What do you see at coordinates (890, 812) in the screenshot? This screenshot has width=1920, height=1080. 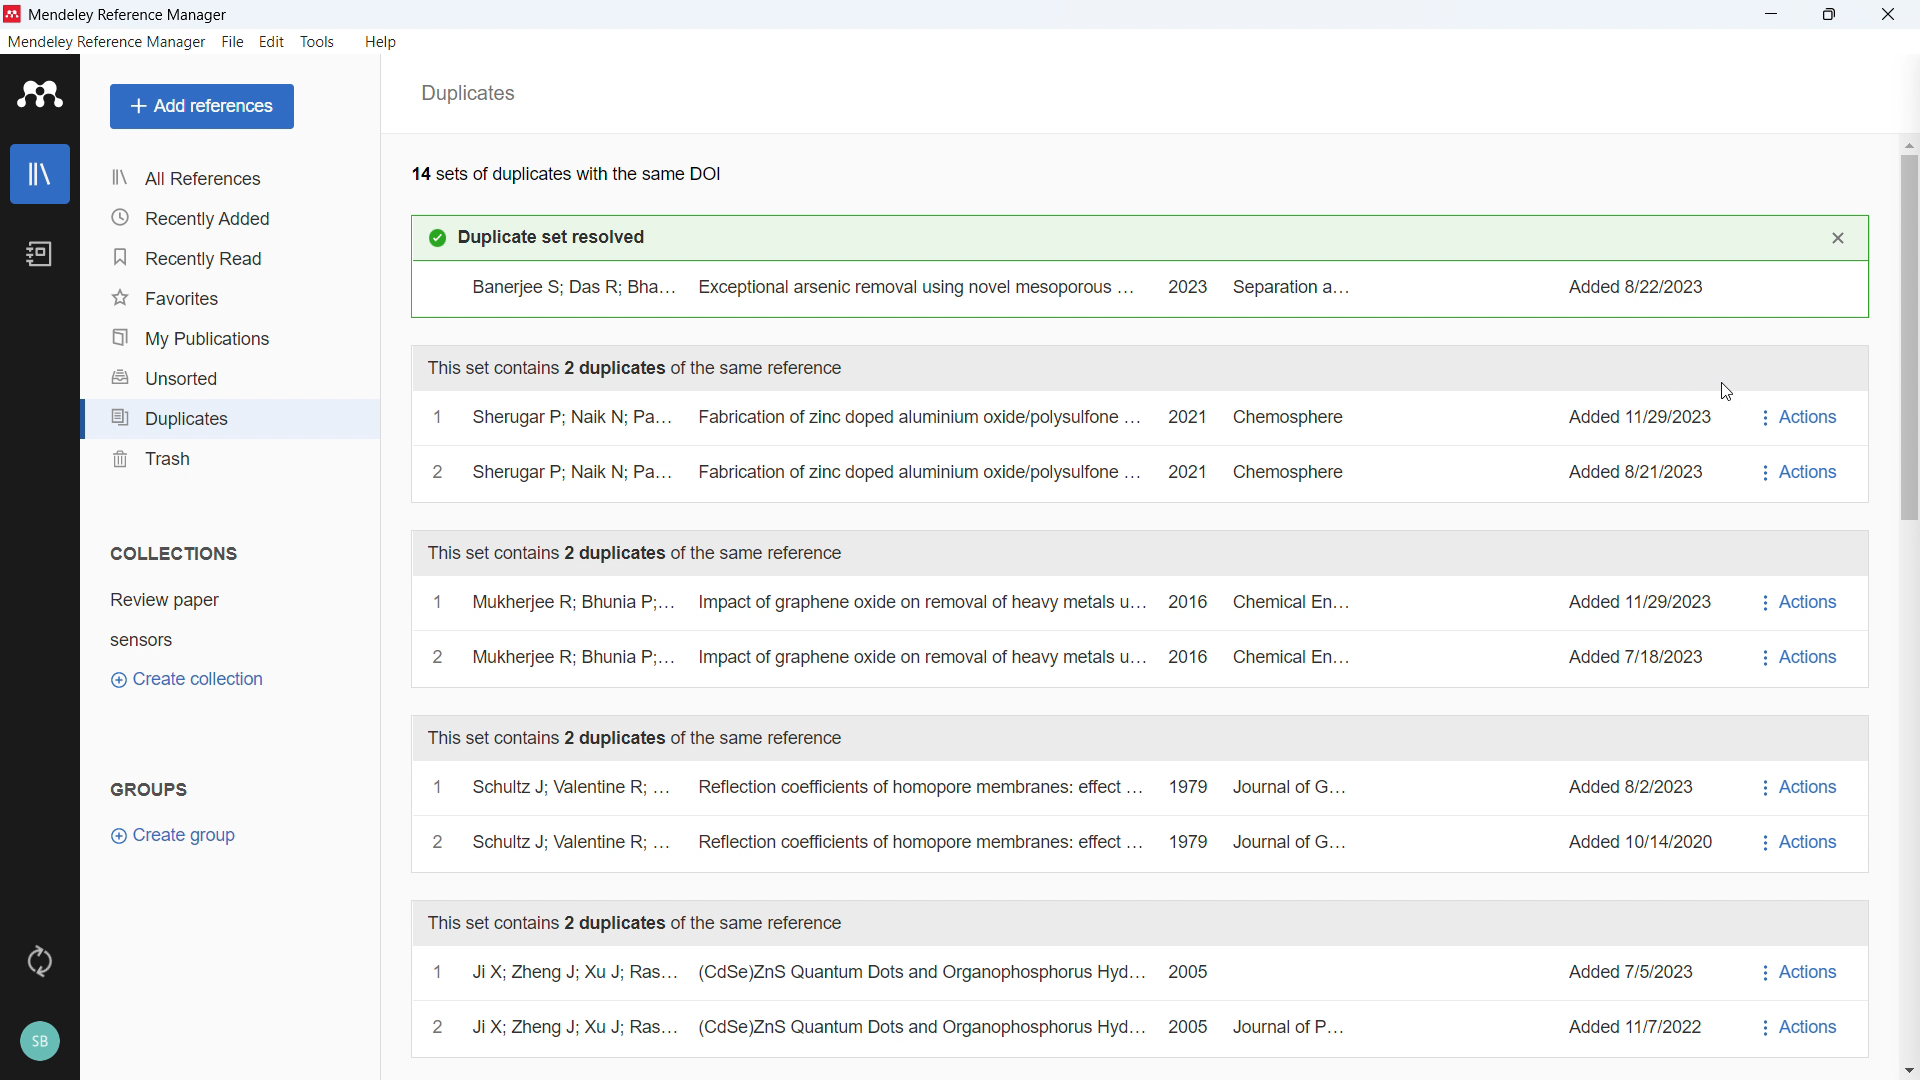 I see `Set of duplicates ` at bounding box center [890, 812].